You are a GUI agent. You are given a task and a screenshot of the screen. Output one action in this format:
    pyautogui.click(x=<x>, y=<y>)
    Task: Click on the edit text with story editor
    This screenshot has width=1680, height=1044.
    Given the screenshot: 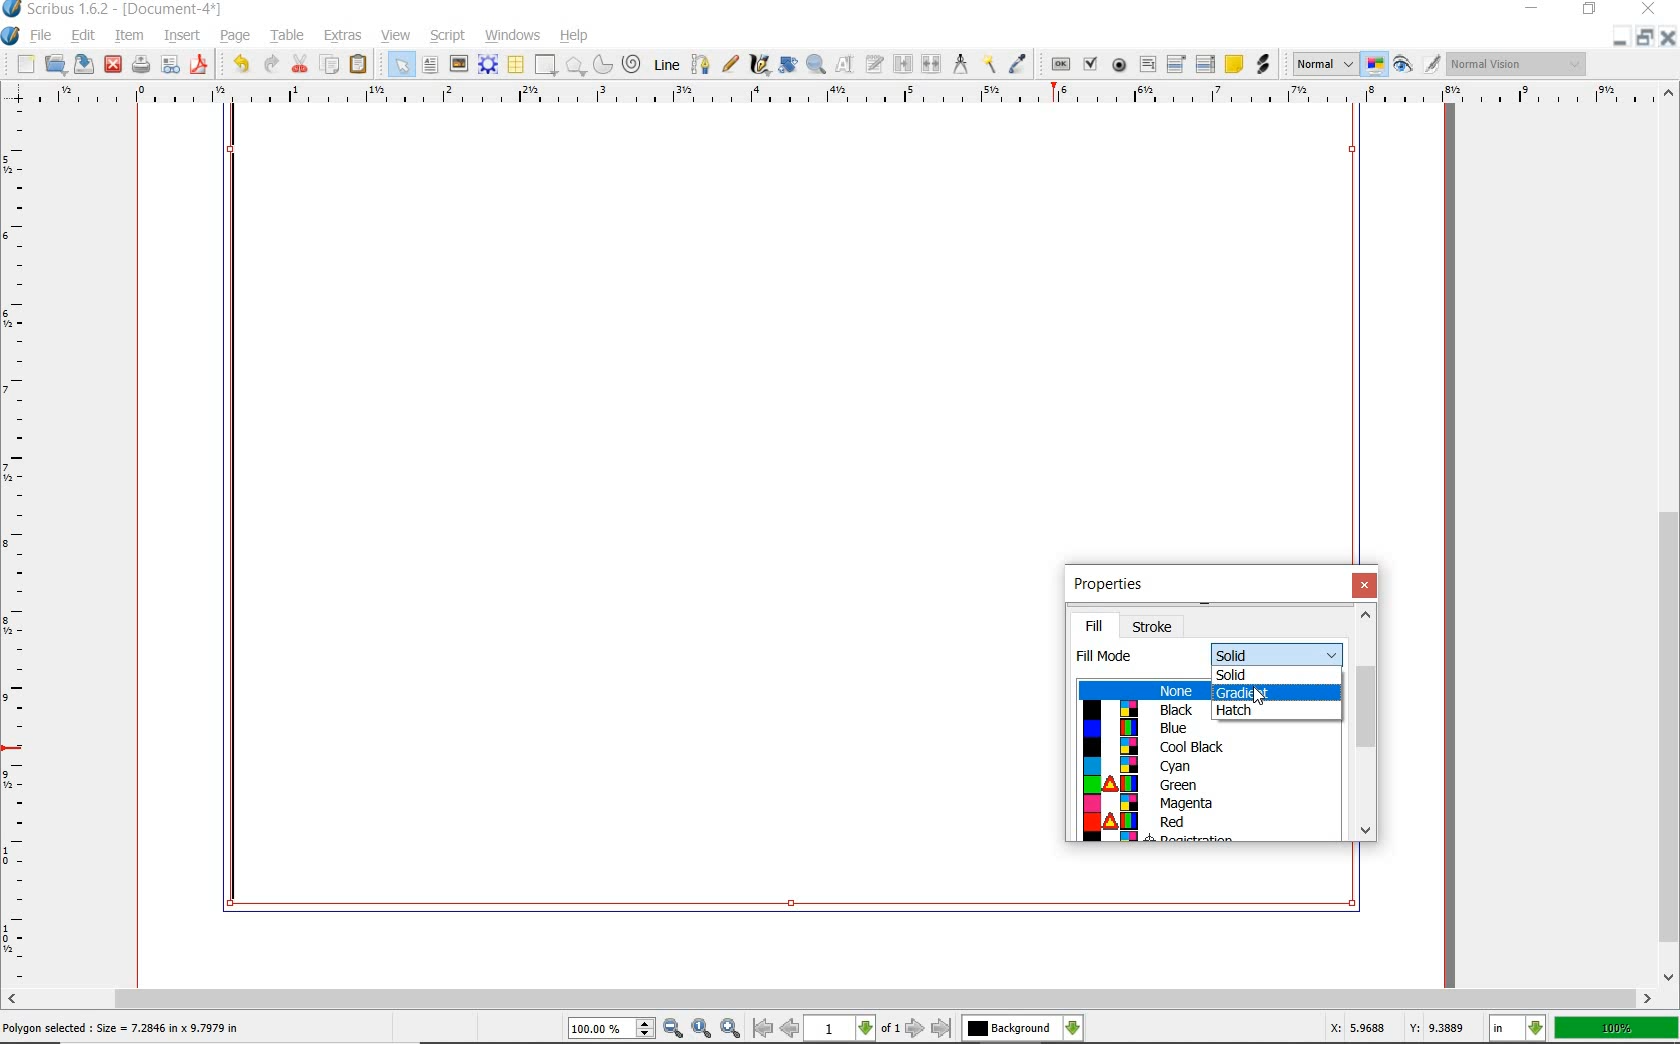 What is the action you would take?
    pyautogui.click(x=873, y=65)
    